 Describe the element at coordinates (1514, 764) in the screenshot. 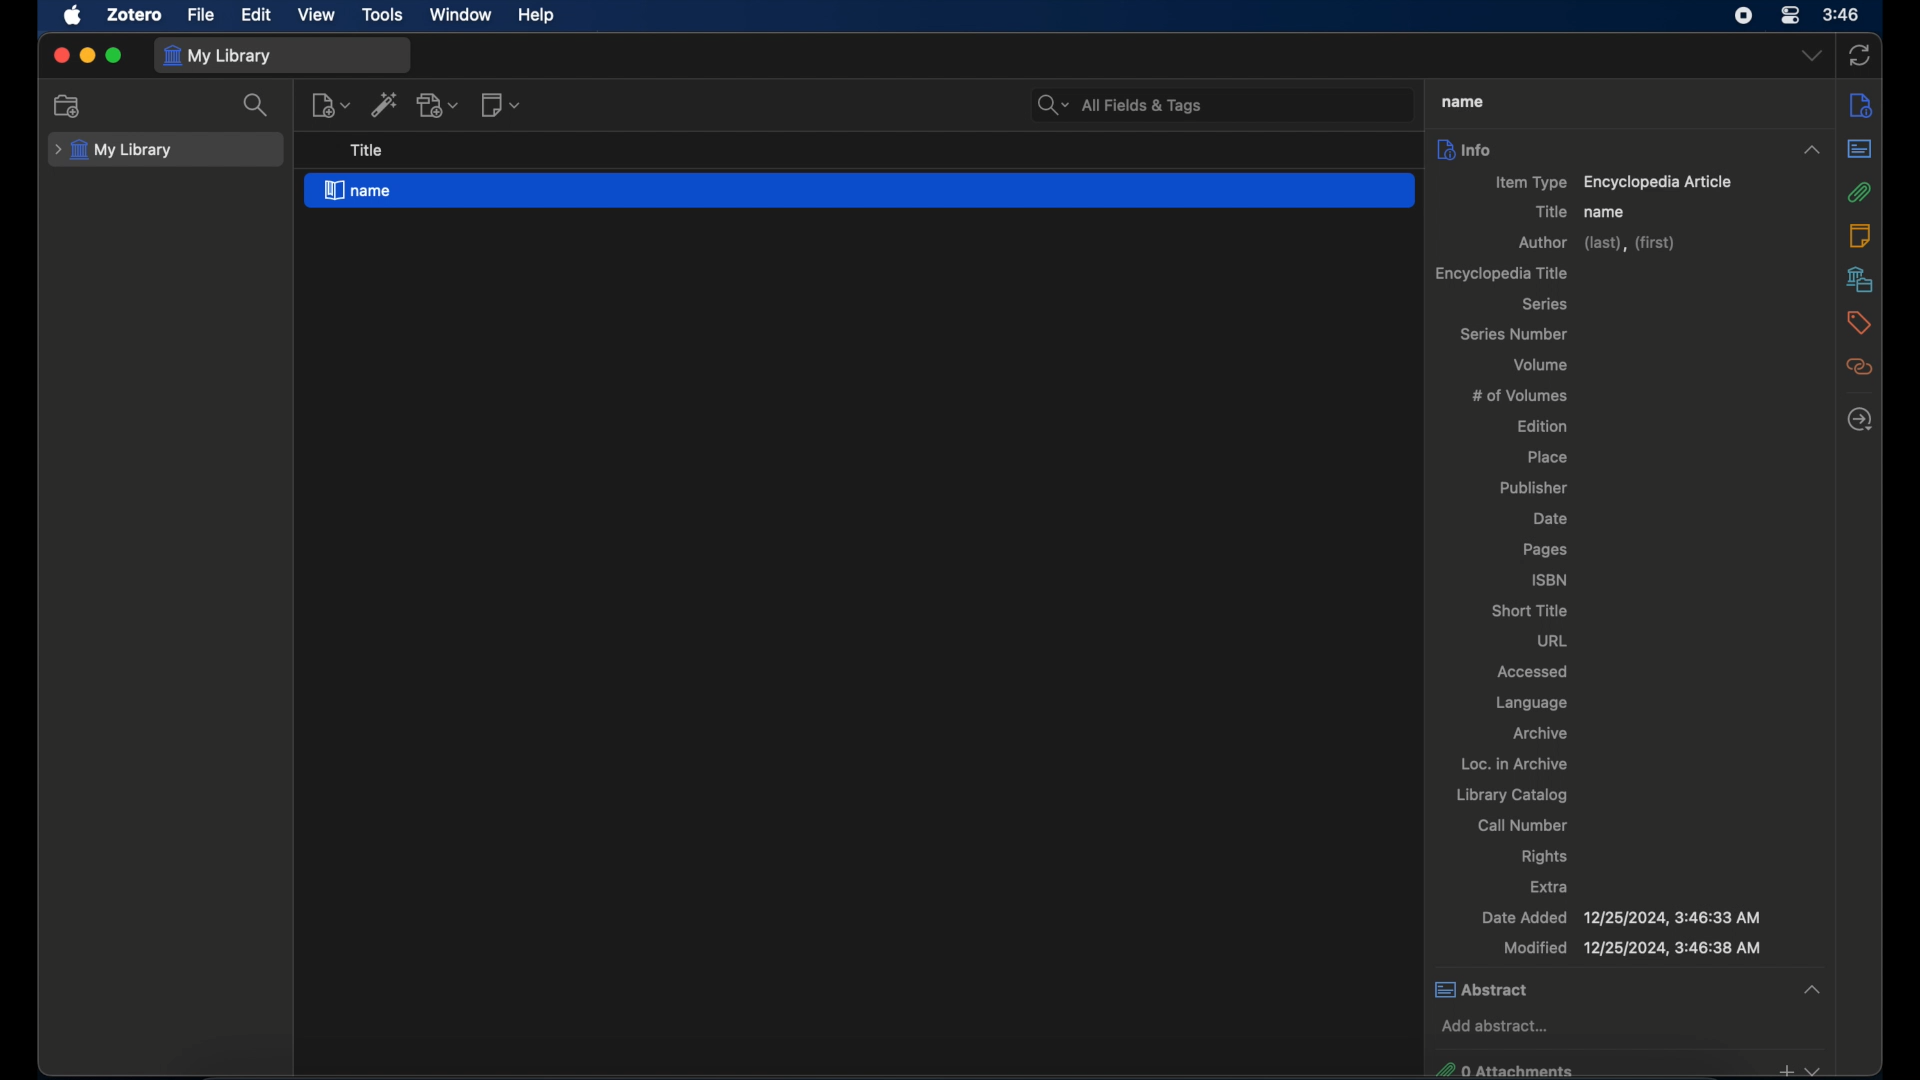

I see `loc. in archive` at that location.